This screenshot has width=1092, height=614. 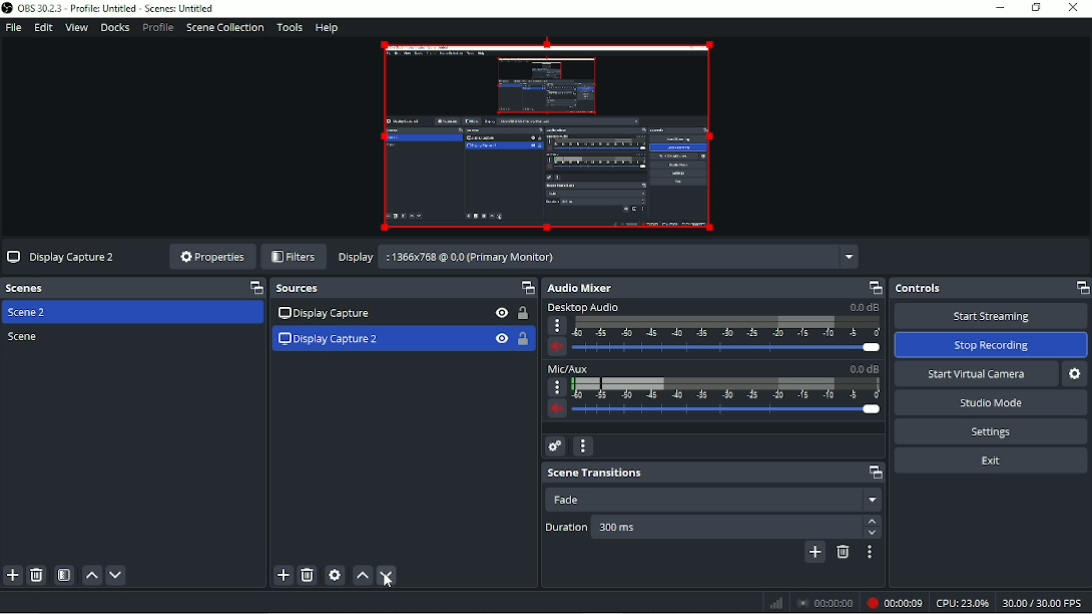 I want to click on Desktop audio slider, so click(x=712, y=328).